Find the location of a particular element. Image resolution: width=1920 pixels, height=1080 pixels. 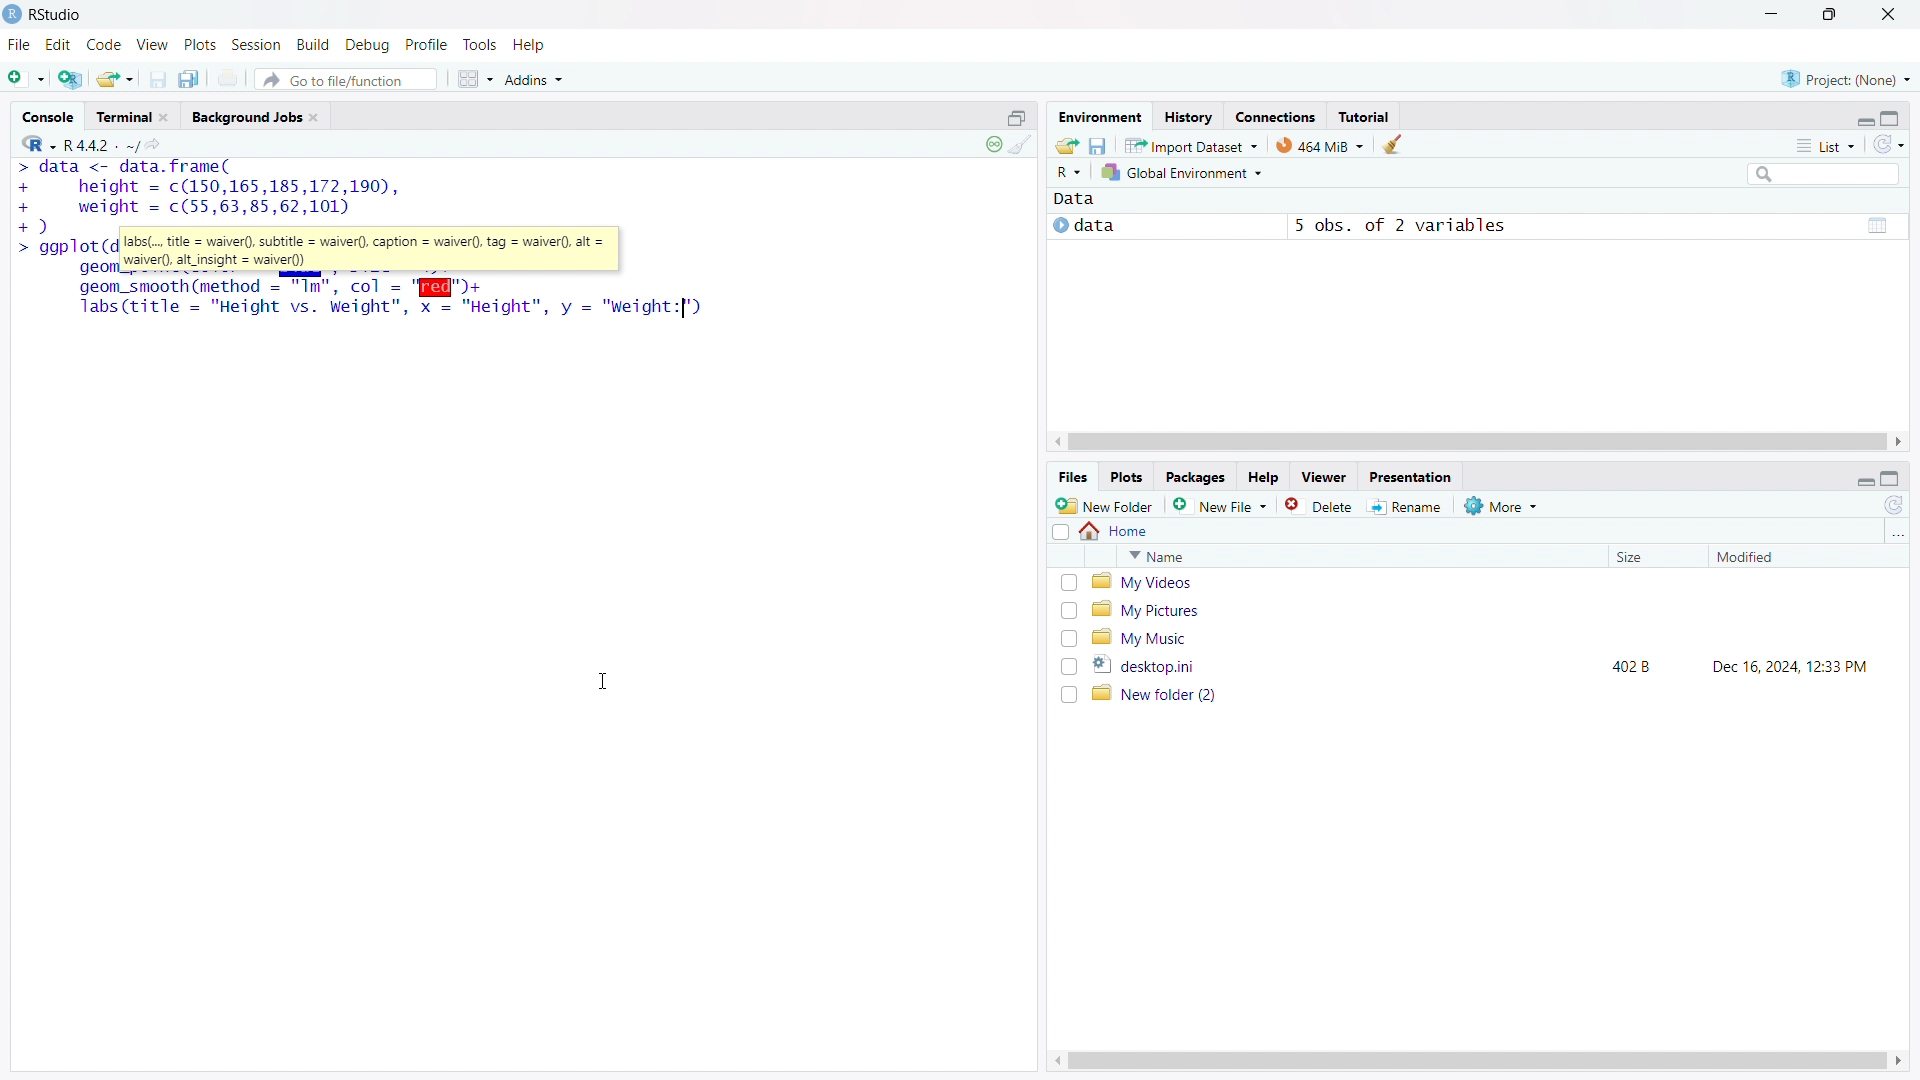

view the current working directory is located at coordinates (157, 143).